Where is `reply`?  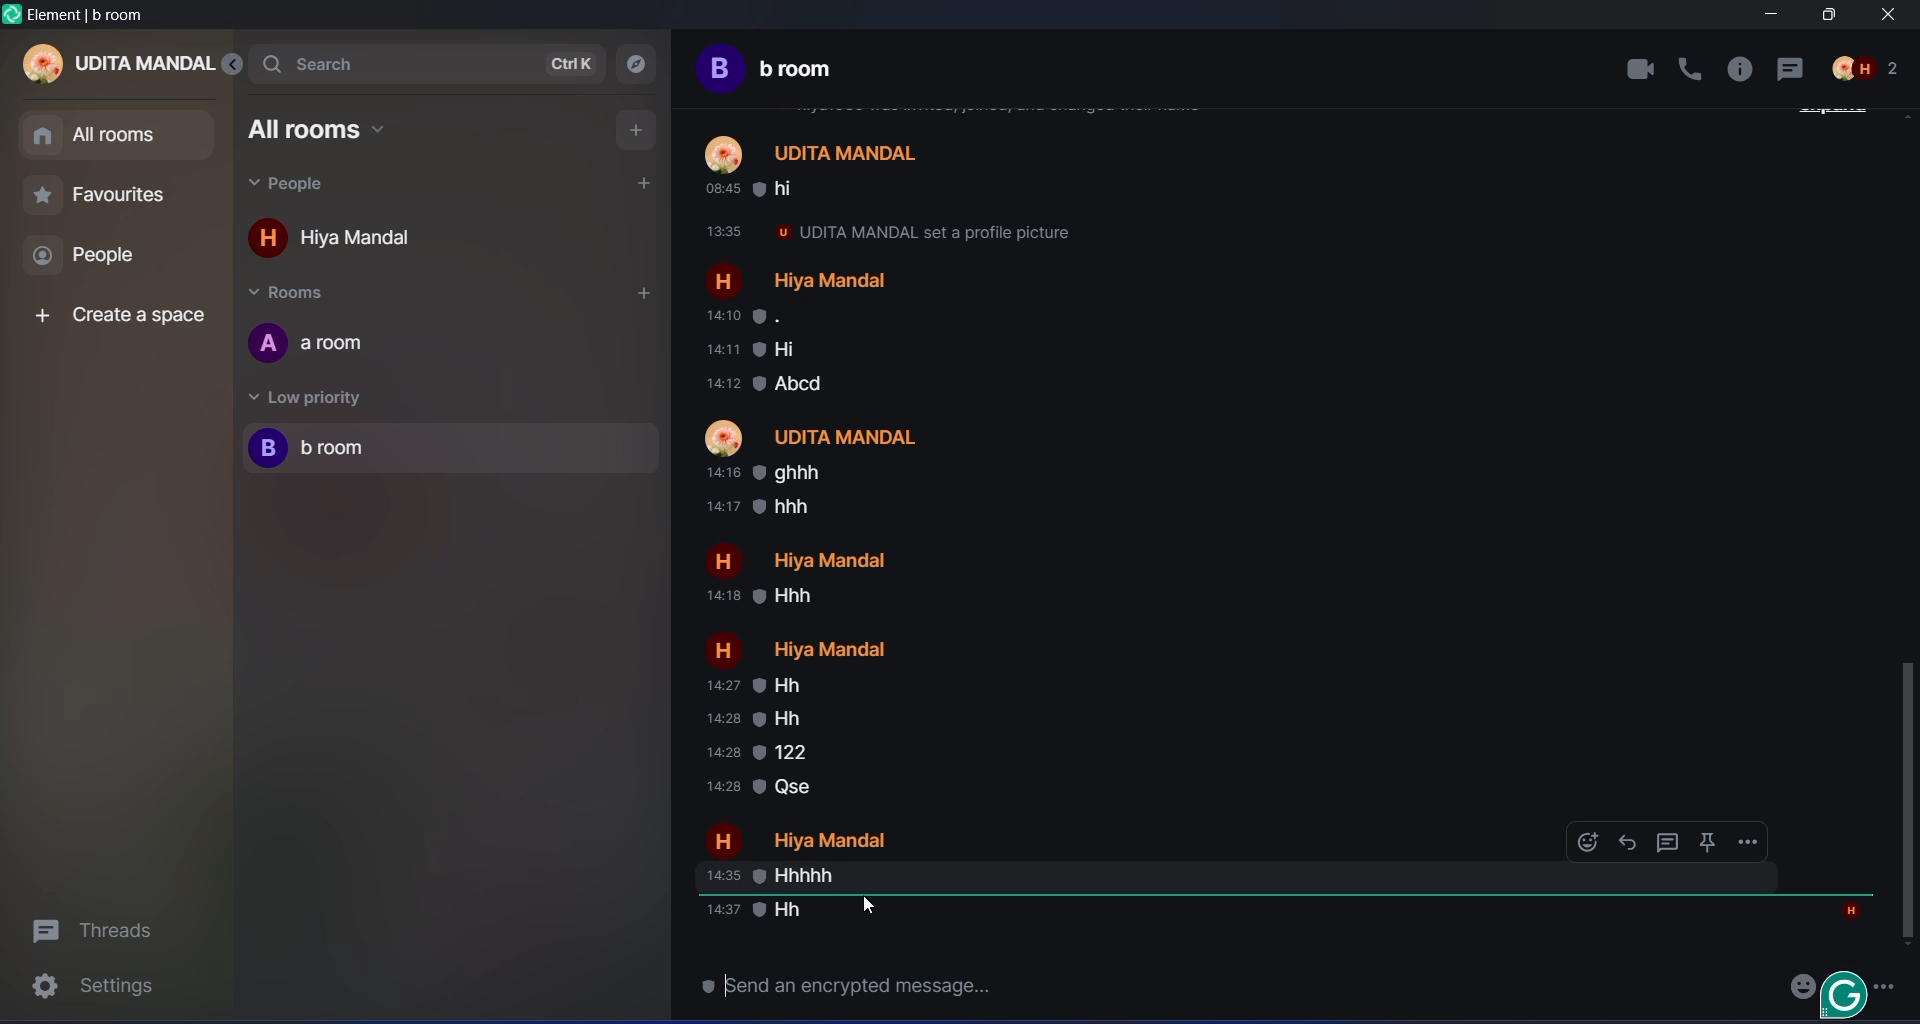 reply is located at coordinates (1634, 841).